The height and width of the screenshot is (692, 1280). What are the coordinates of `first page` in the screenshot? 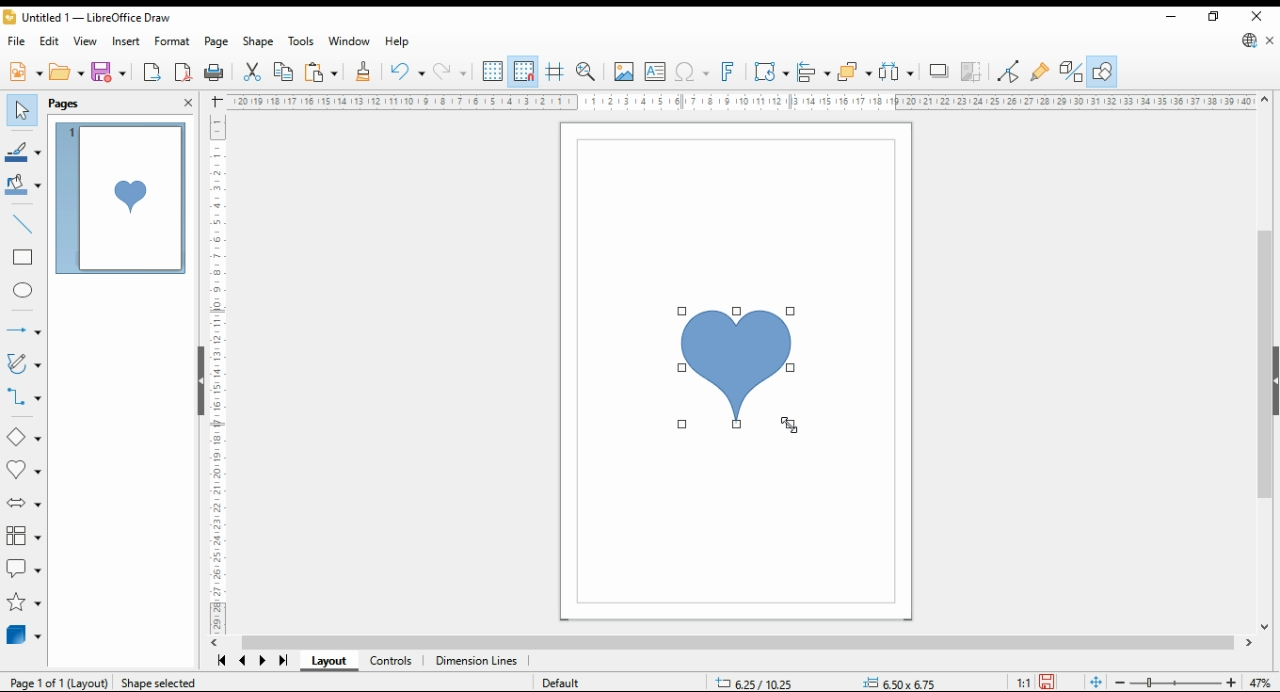 It's located at (222, 661).